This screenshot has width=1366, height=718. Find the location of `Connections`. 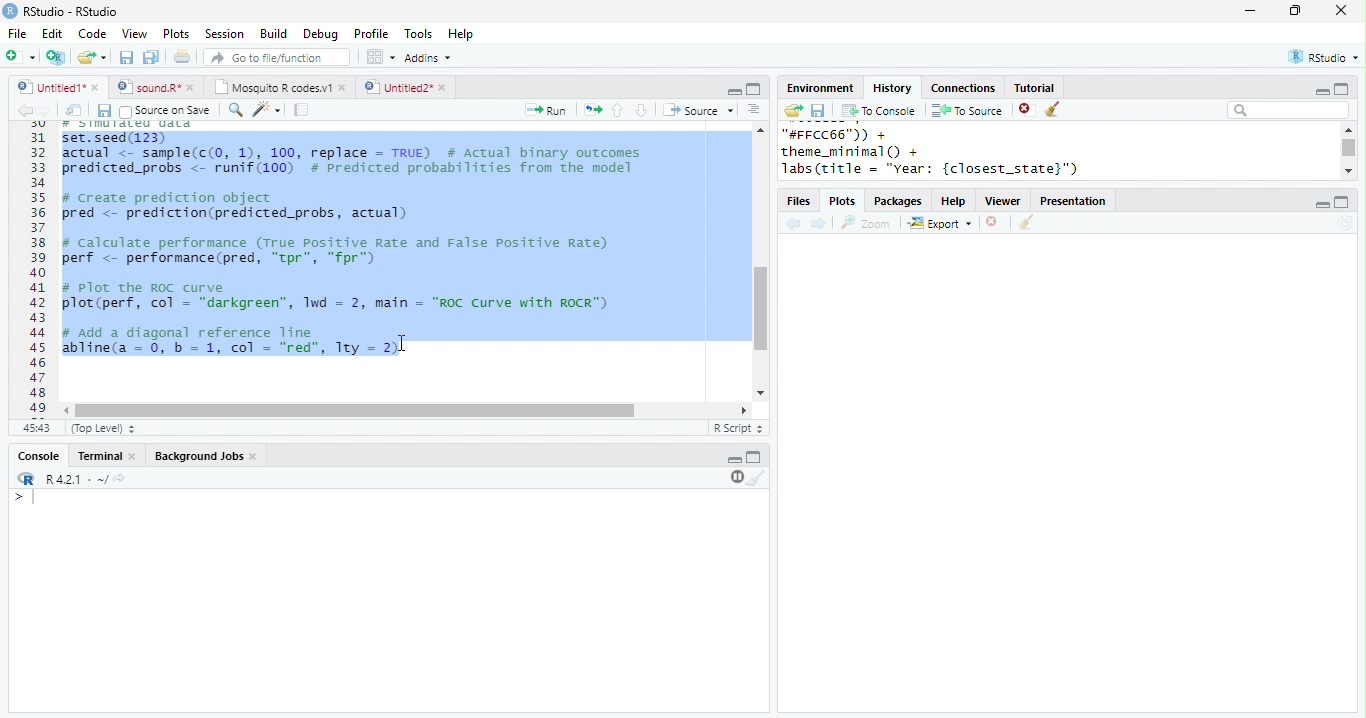

Connections is located at coordinates (962, 88).